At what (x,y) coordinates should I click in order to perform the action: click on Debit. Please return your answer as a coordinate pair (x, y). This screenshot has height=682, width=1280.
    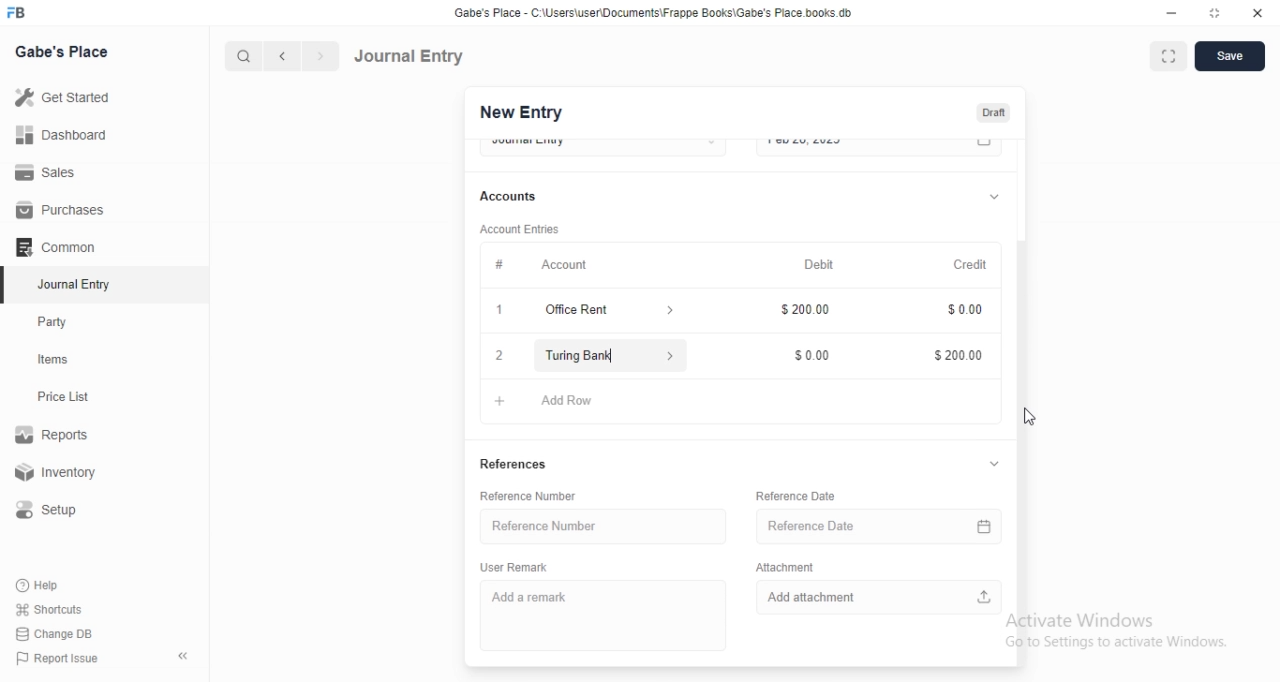
    Looking at the image, I should click on (821, 264).